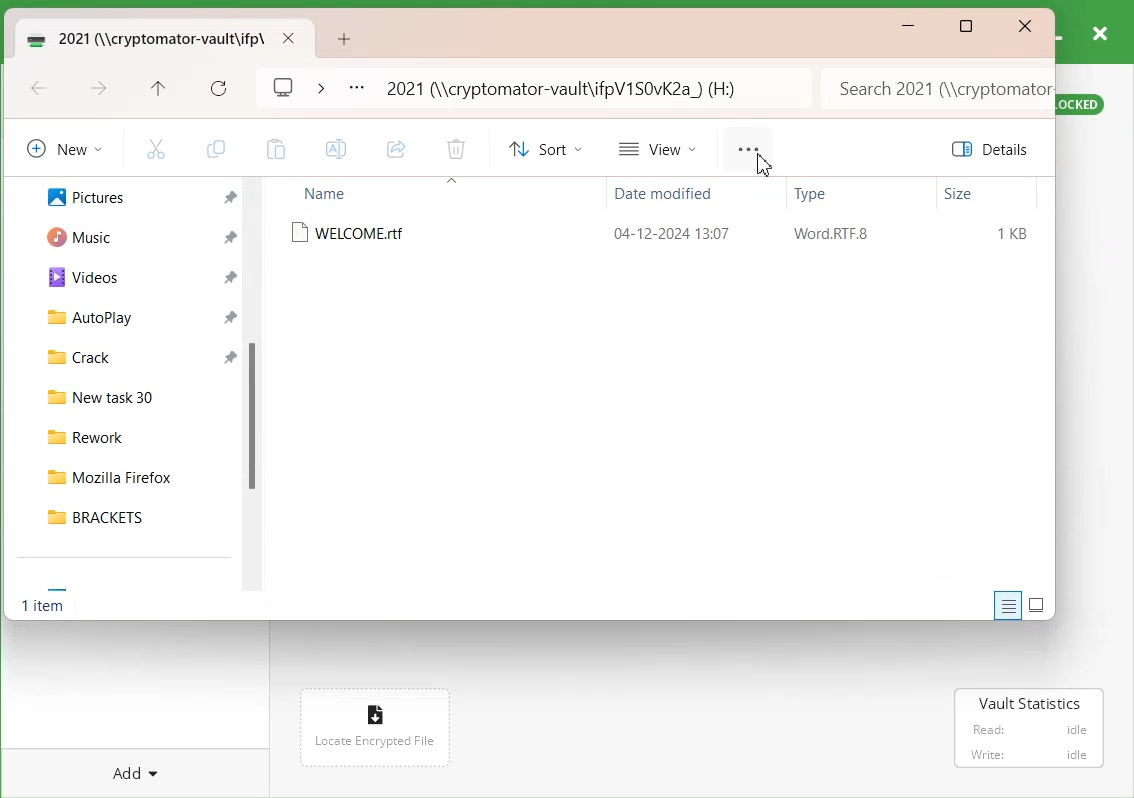 Image resolution: width=1134 pixels, height=798 pixels. Describe the element at coordinates (131, 394) in the screenshot. I see `New task 30` at that location.